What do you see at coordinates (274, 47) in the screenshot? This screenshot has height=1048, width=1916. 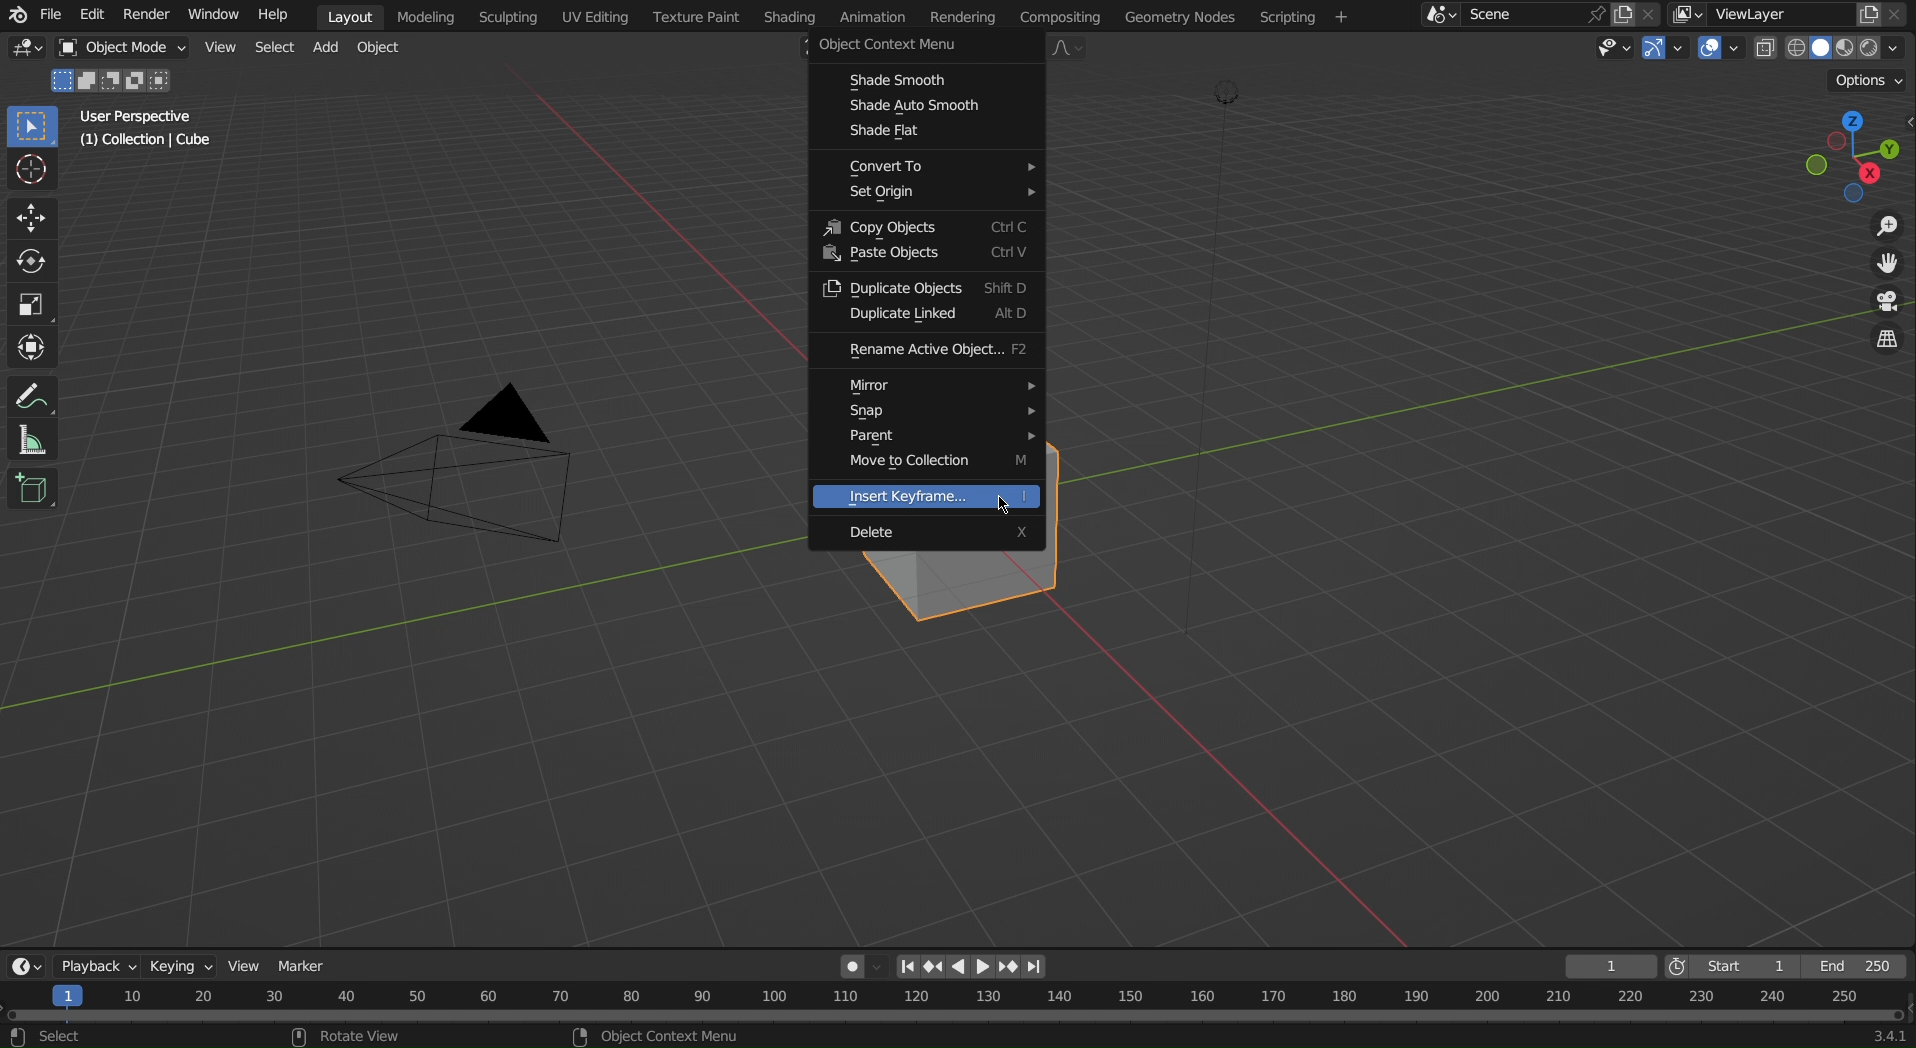 I see `Select` at bounding box center [274, 47].